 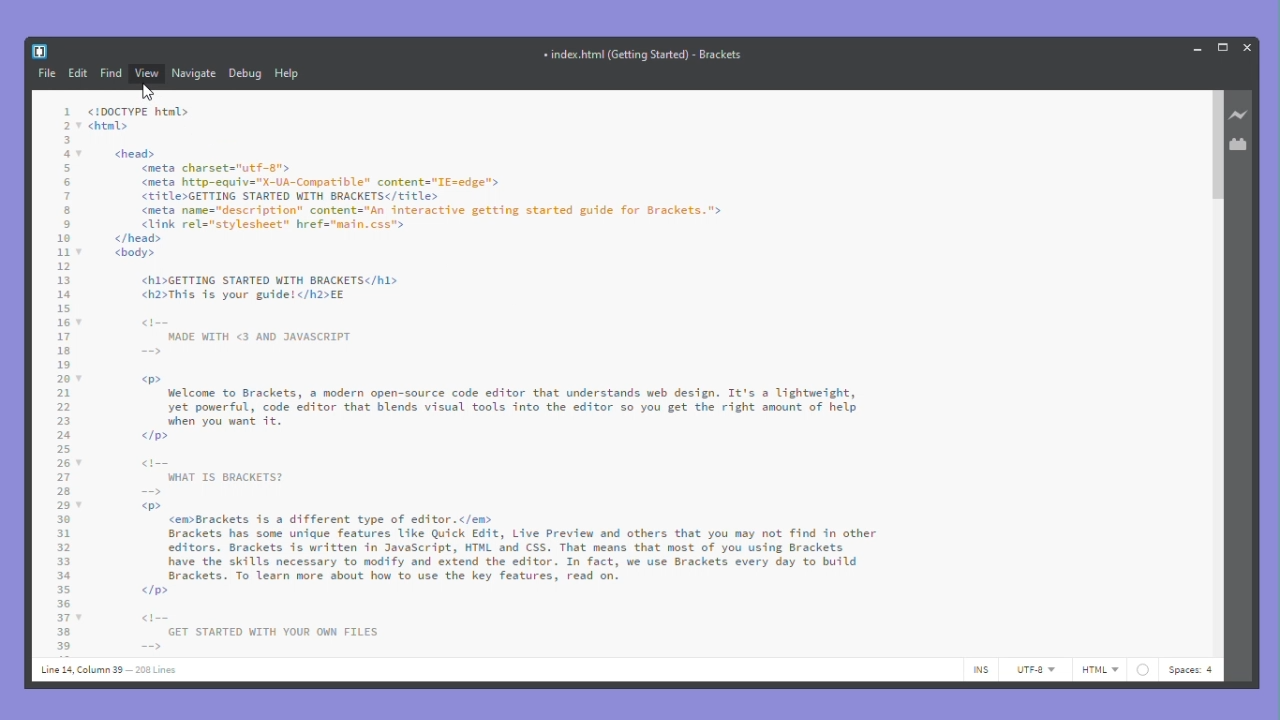 What do you see at coordinates (79, 252) in the screenshot?
I see `code fold` at bounding box center [79, 252].